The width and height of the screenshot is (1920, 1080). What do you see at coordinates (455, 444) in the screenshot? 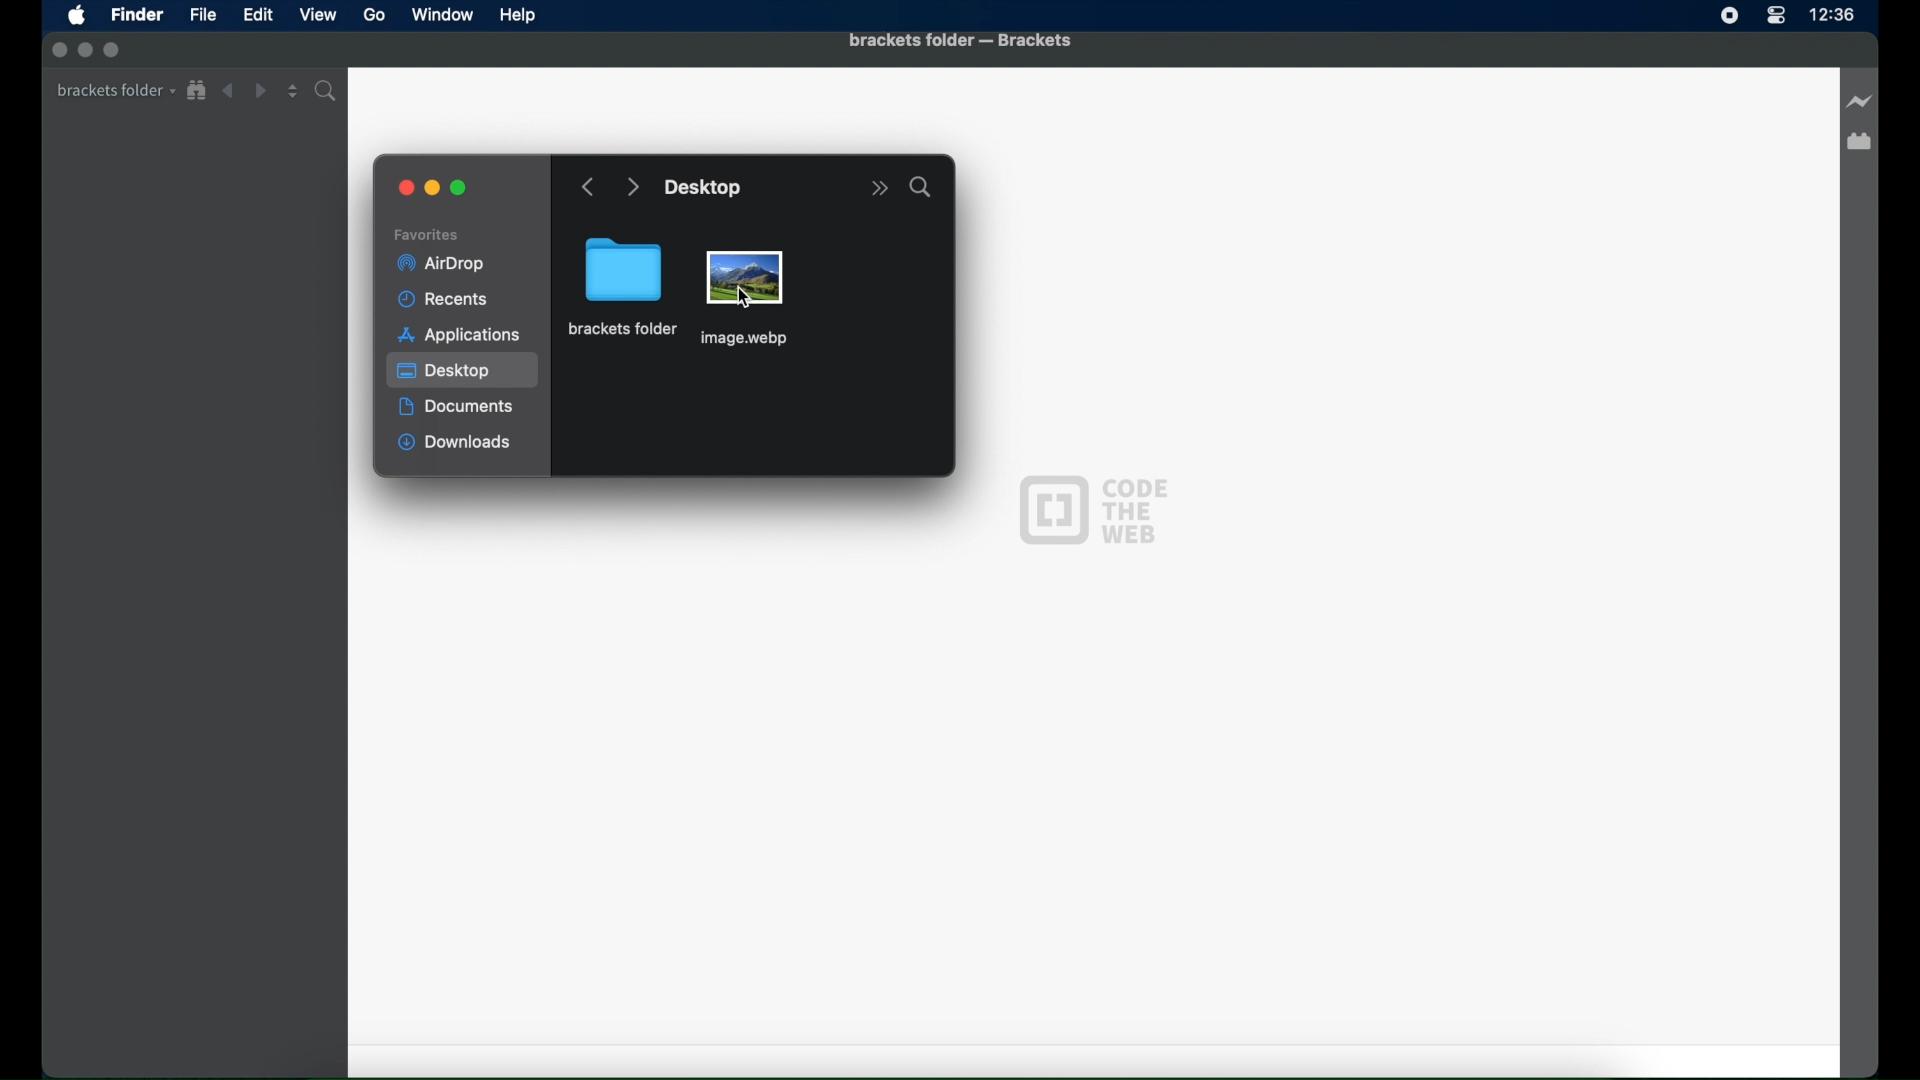
I see `downloads` at bounding box center [455, 444].